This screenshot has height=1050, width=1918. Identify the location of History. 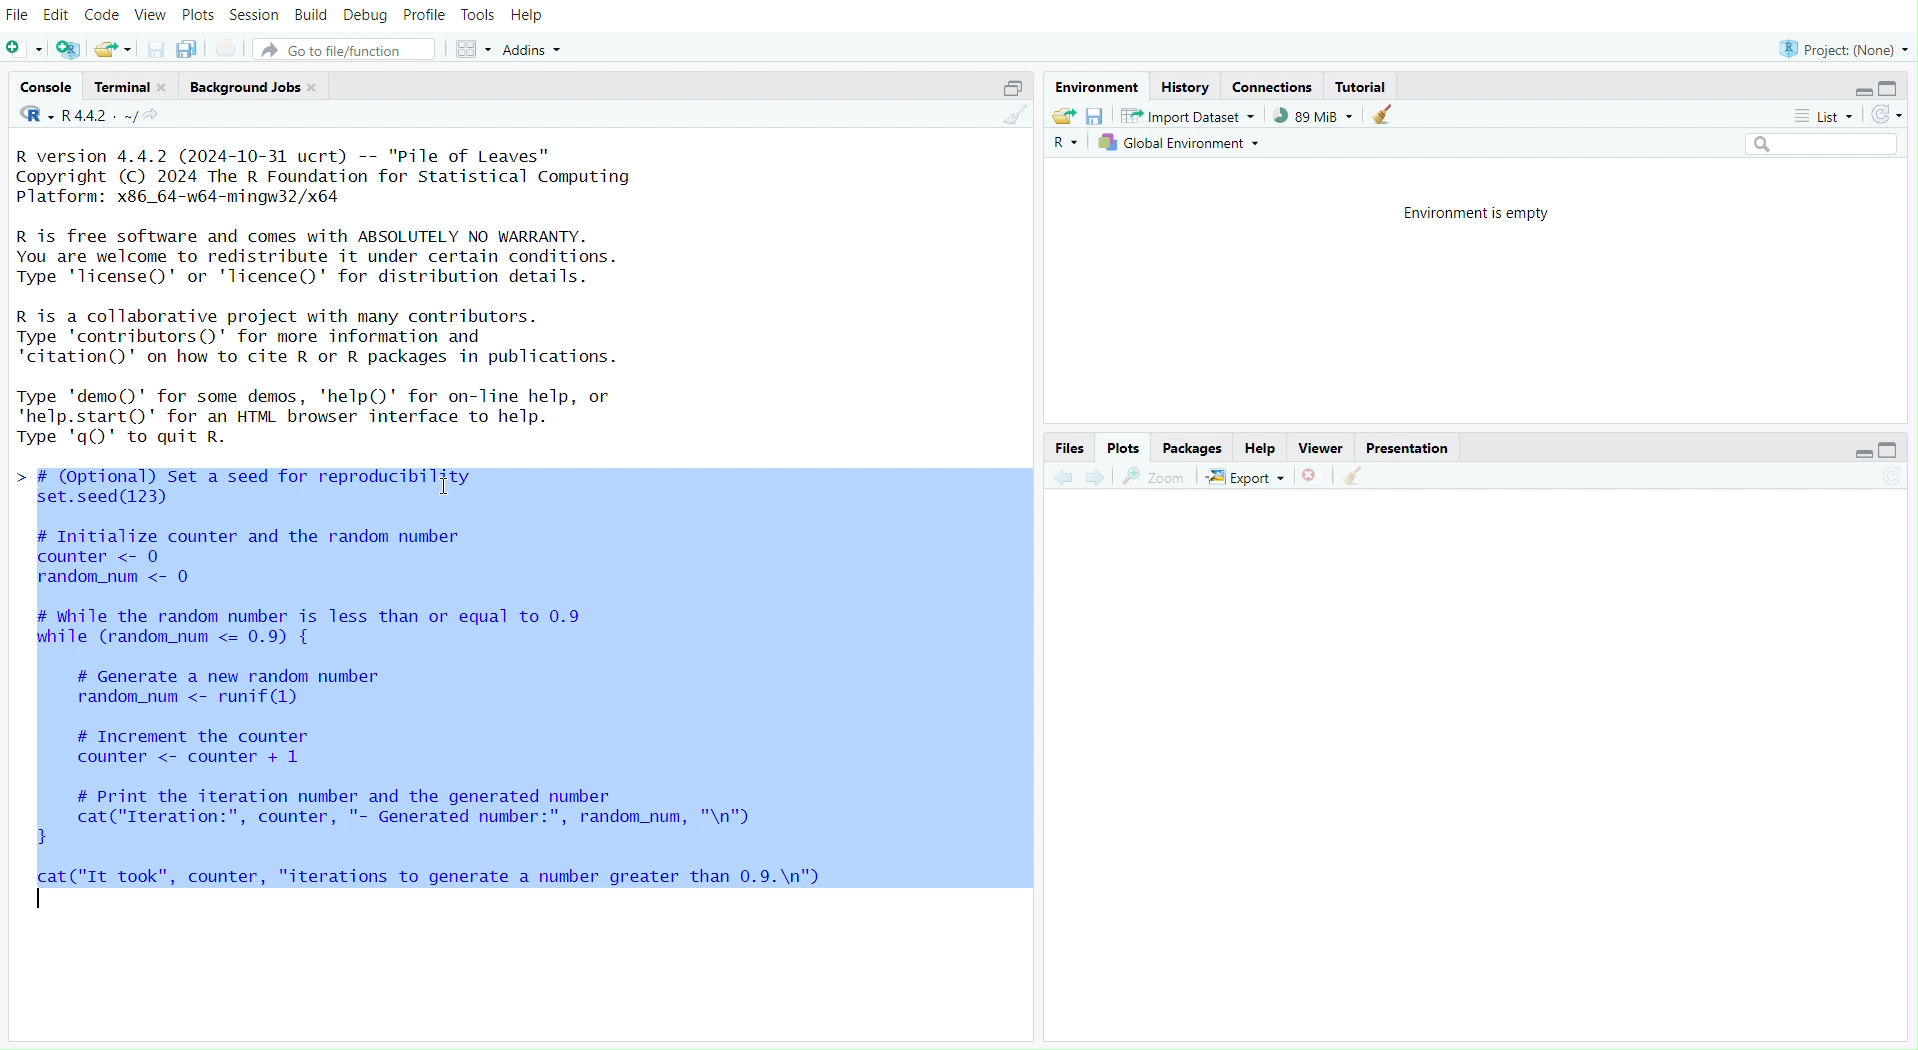
(1191, 84).